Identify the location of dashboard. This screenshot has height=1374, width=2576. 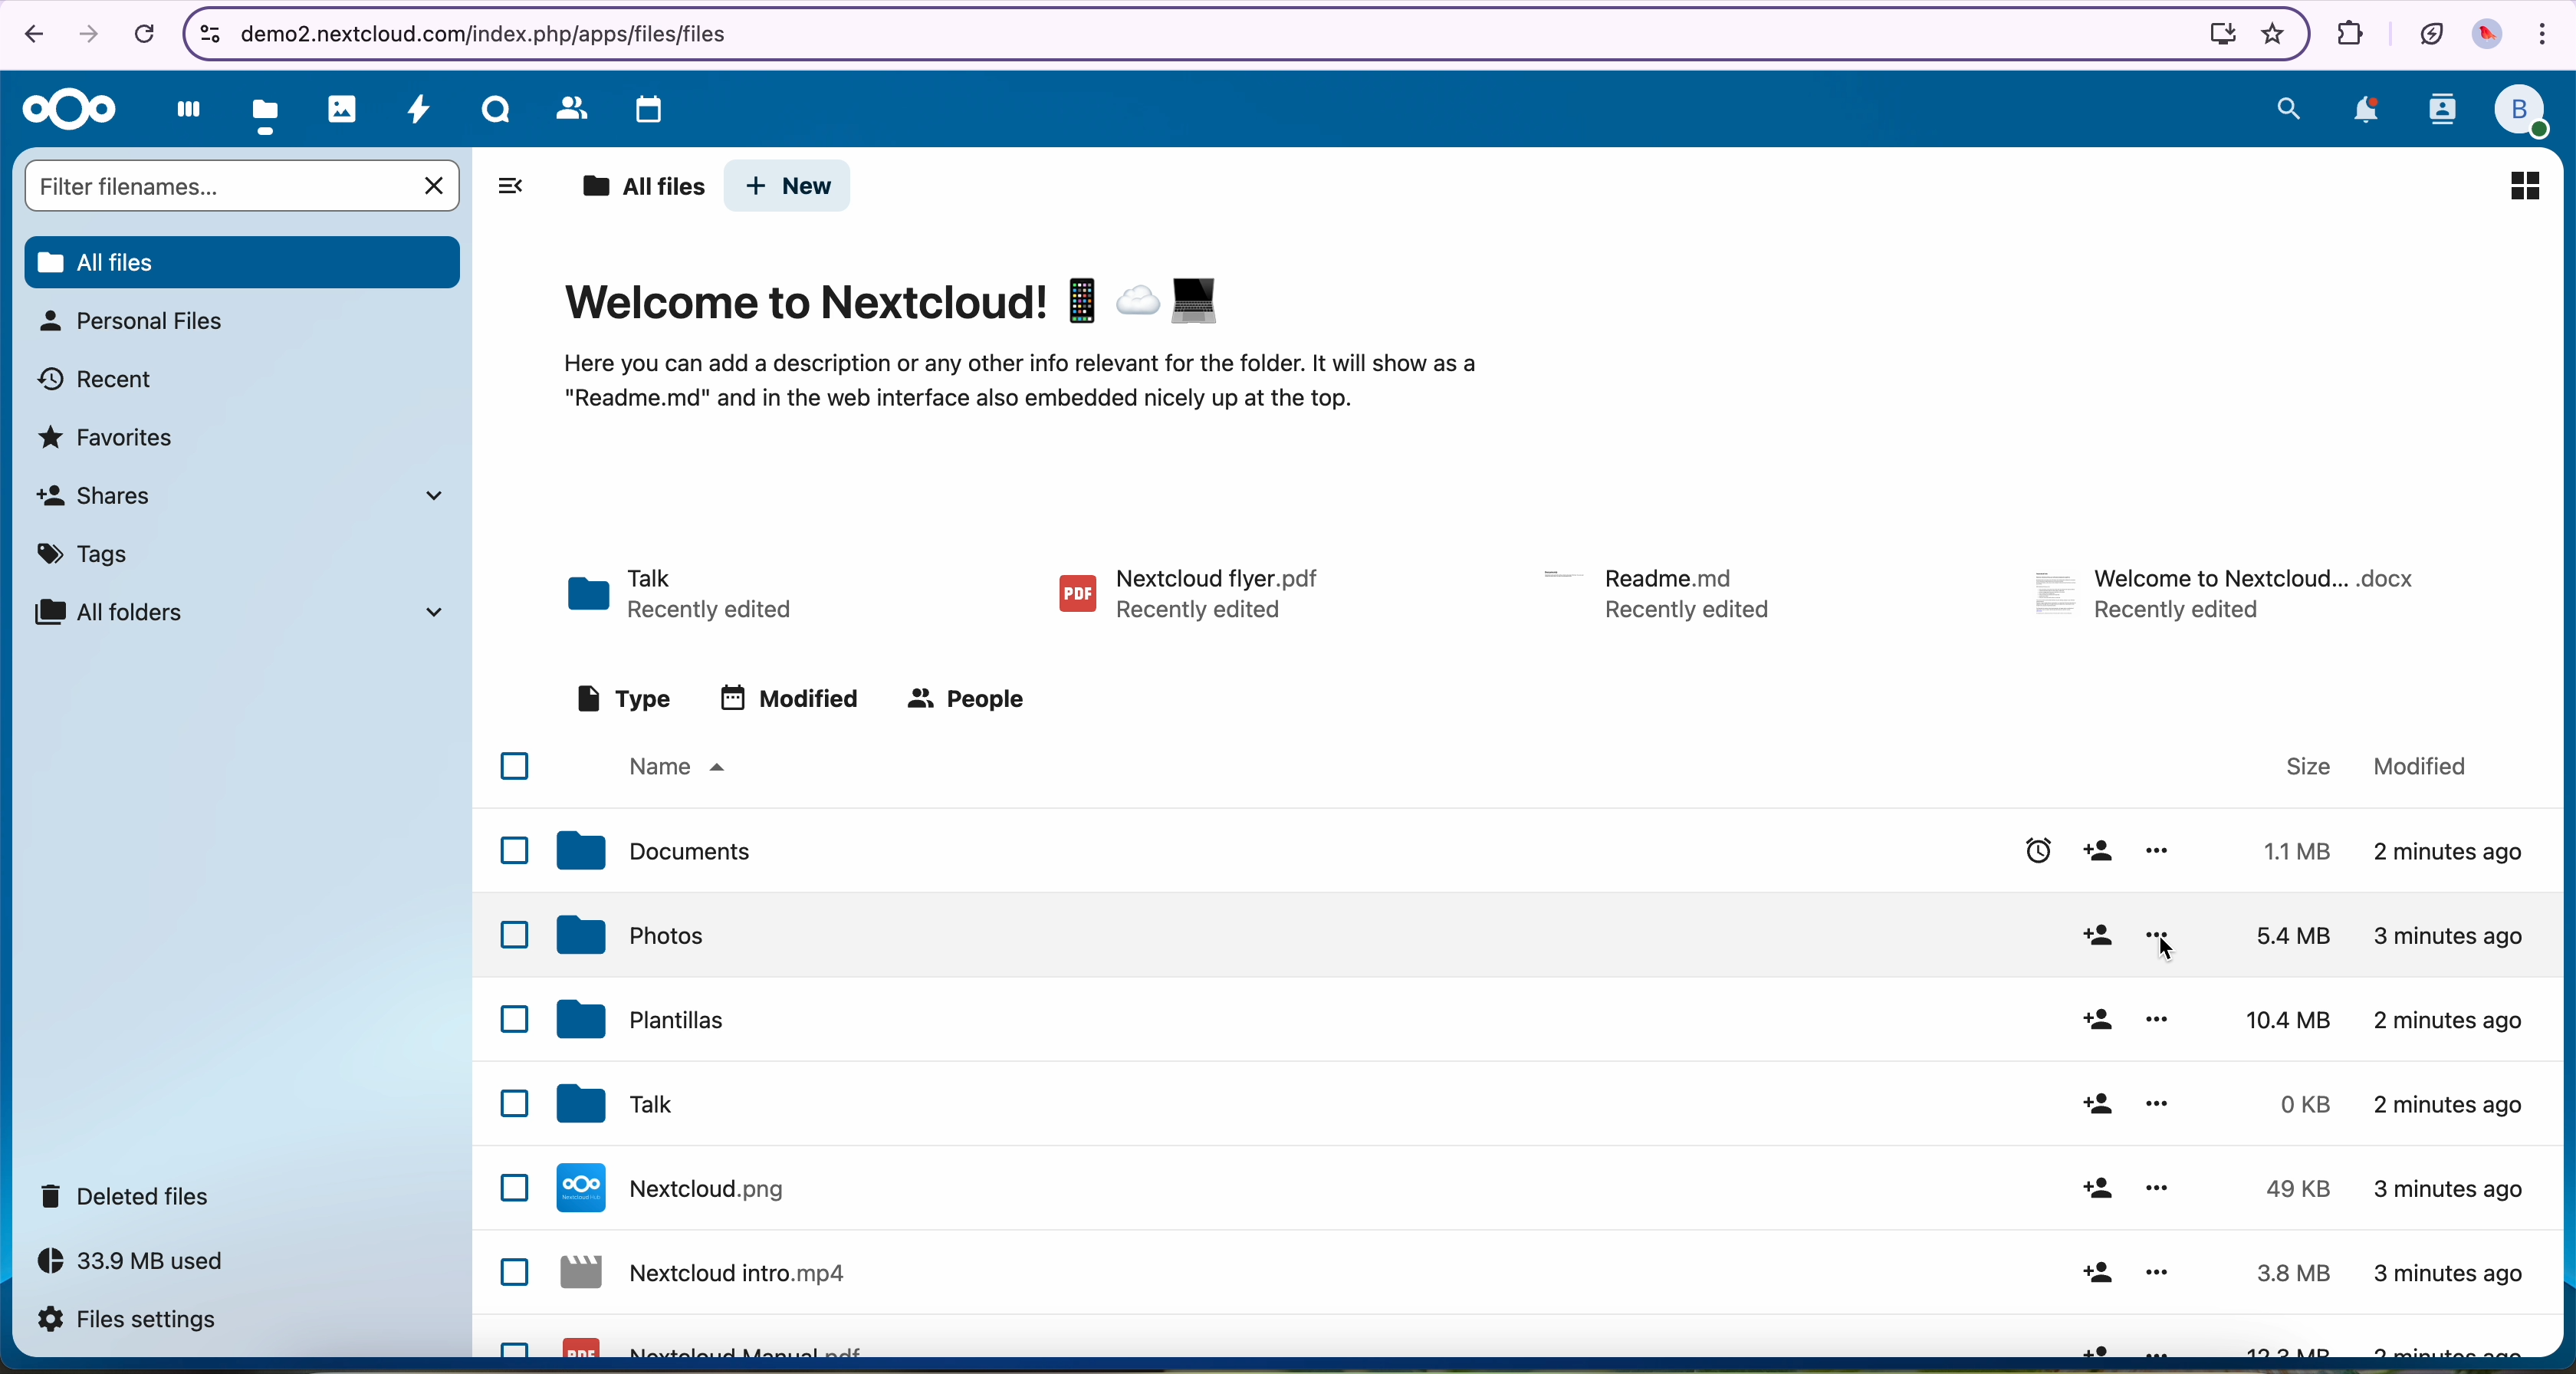
(182, 108).